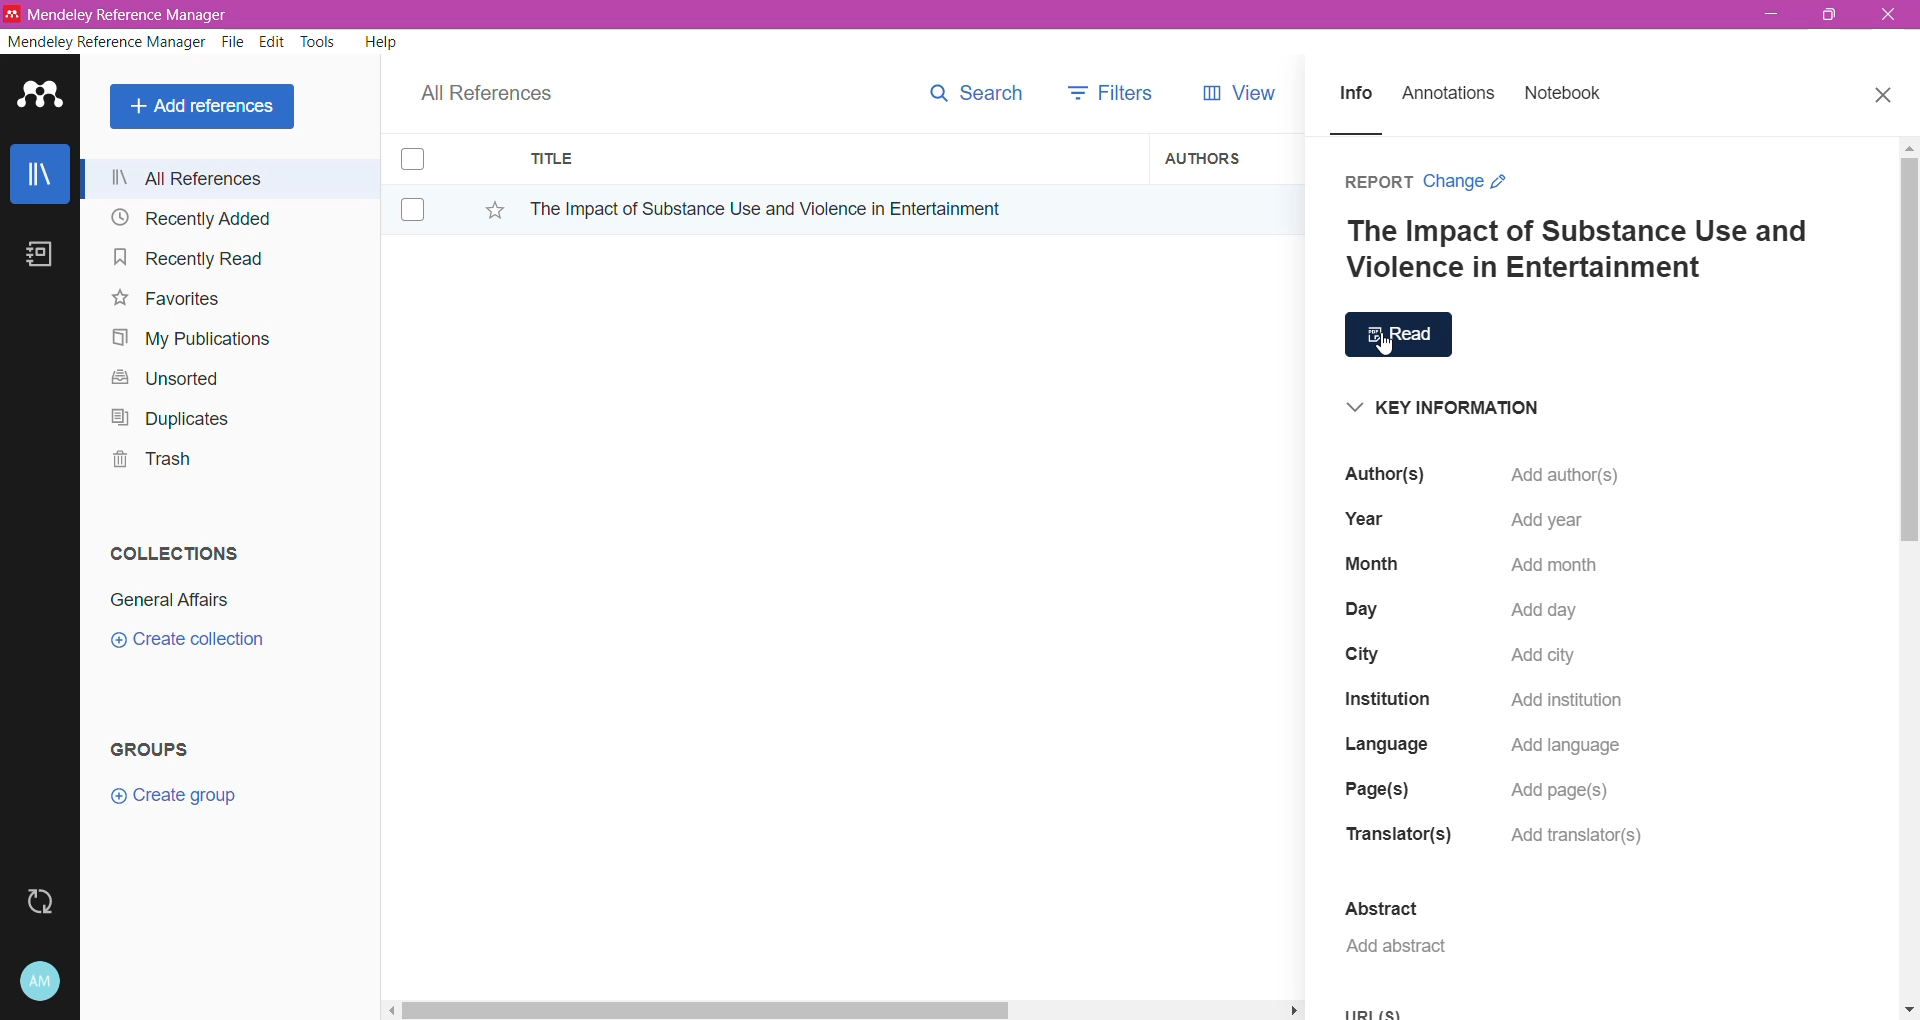 This screenshot has height=1020, width=1920. What do you see at coordinates (188, 642) in the screenshot?
I see `Click to Create Collection` at bounding box center [188, 642].